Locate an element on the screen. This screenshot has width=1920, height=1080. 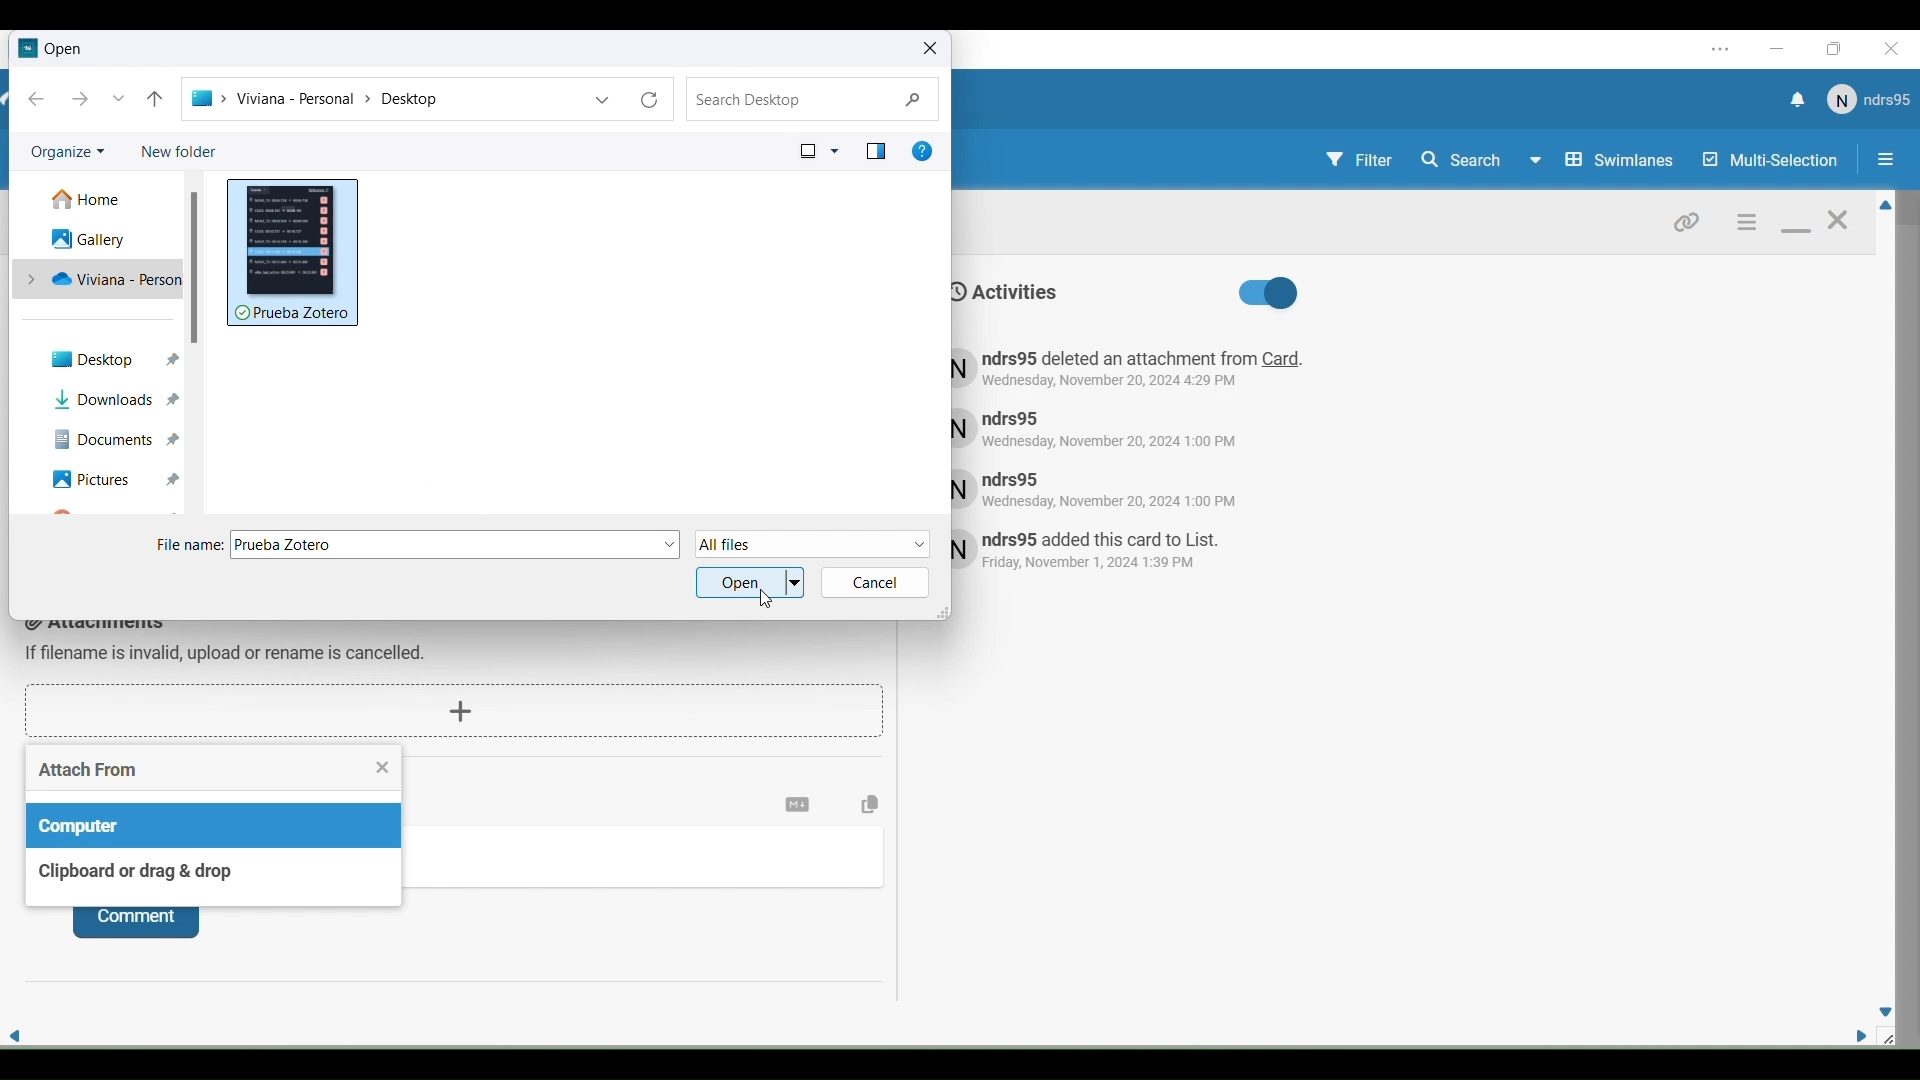
Vertical slide bar is located at coordinates (195, 268).